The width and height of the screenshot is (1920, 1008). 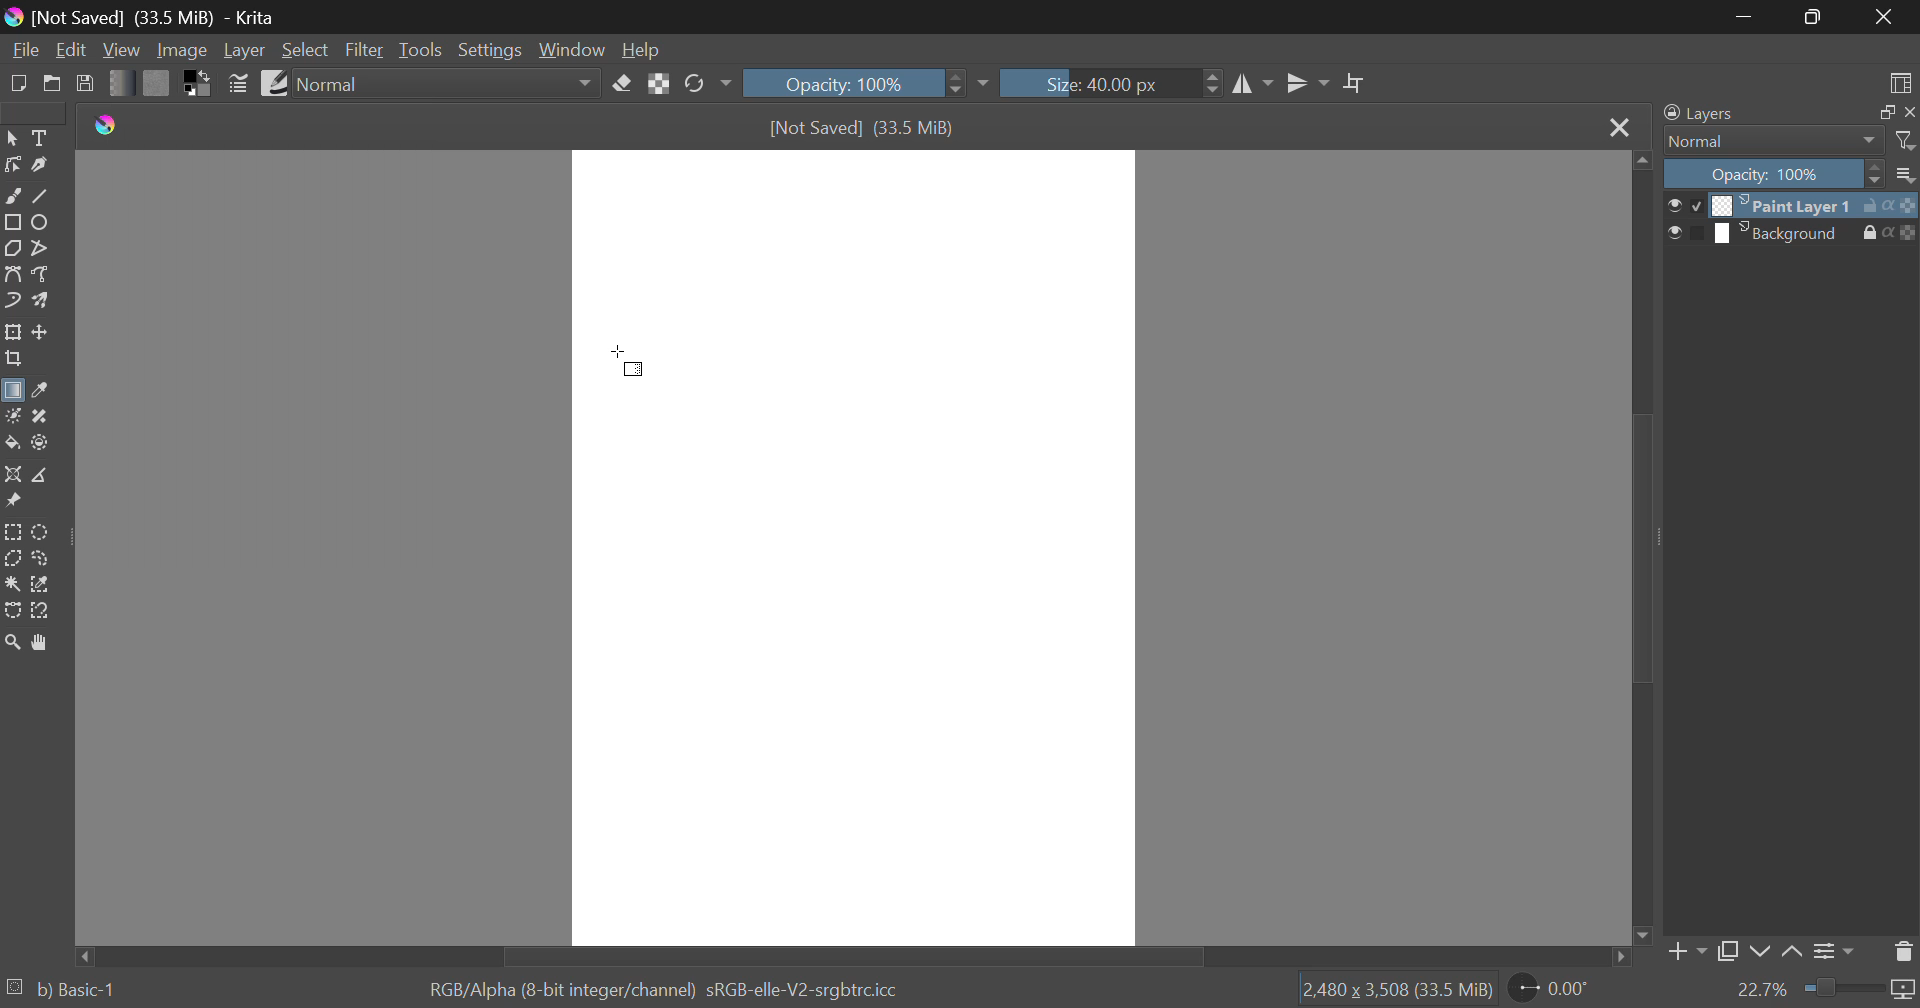 What do you see at coordinates (488, 50) in the screenshot?
I see `Settings` at bounding box center [488, 50].